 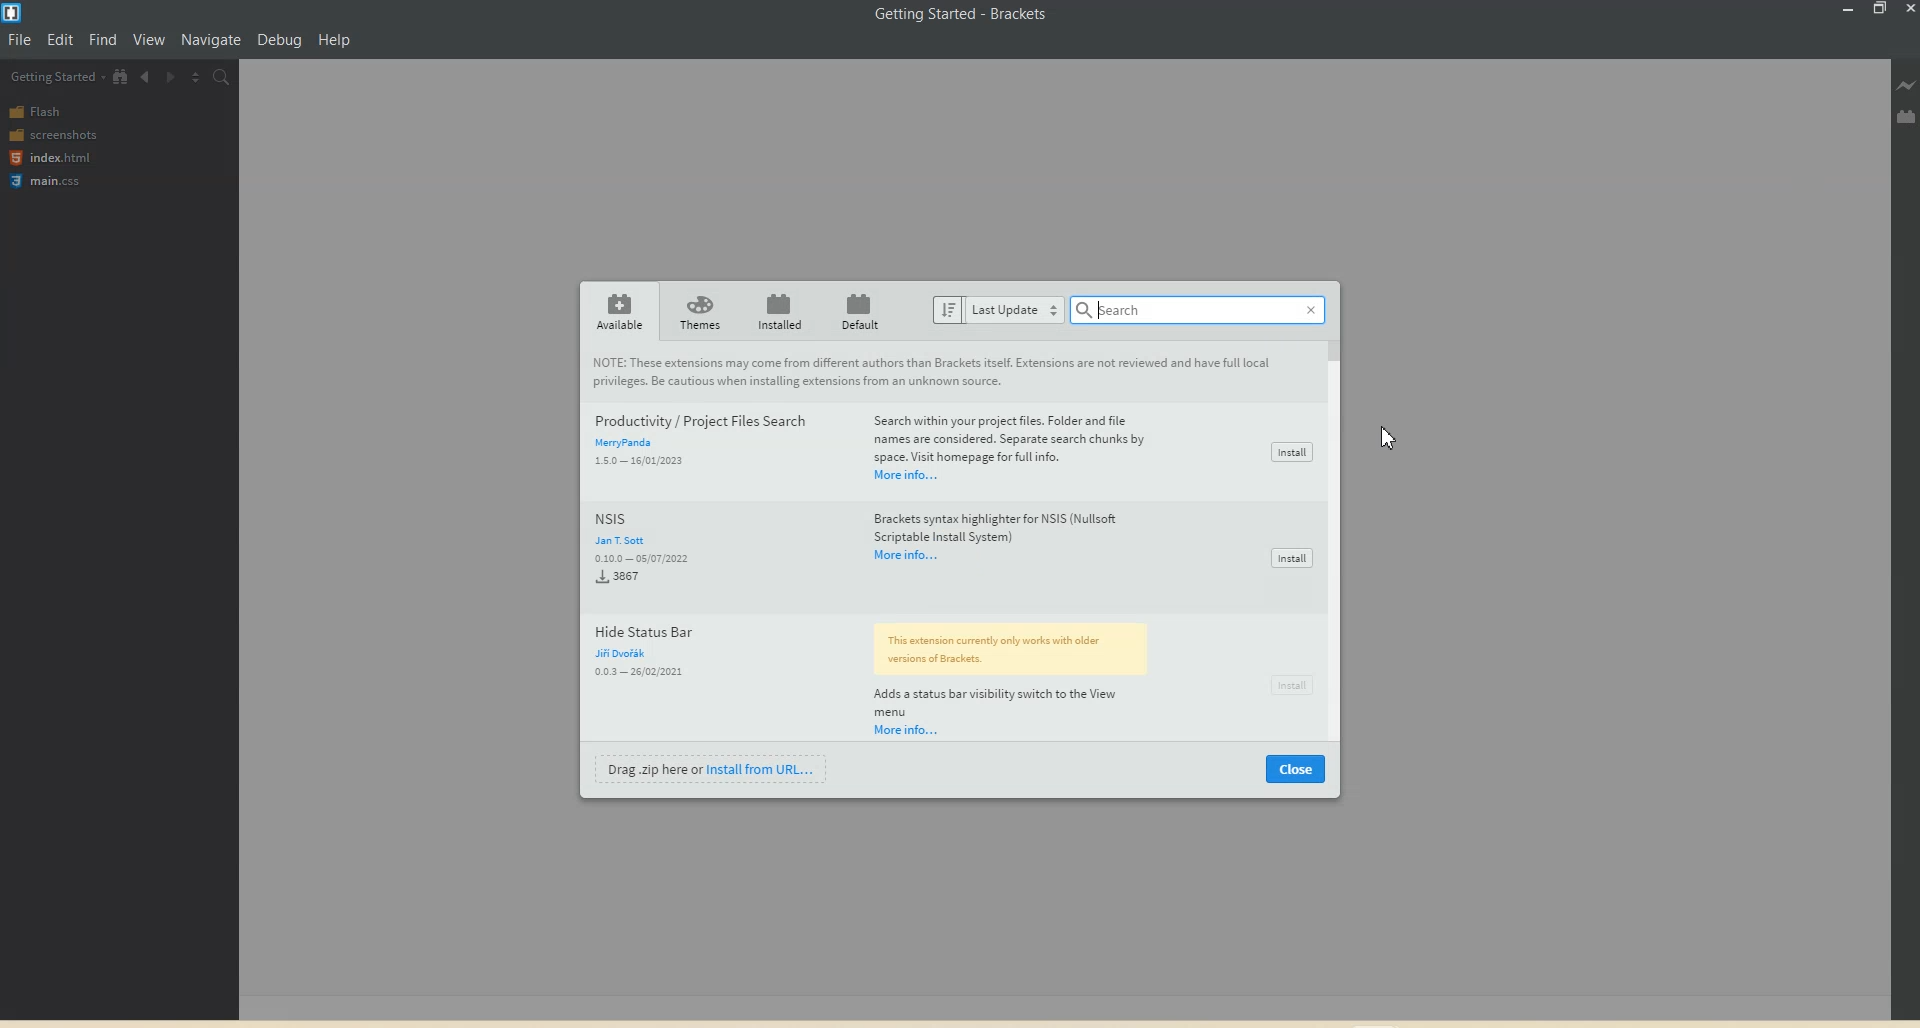 What do you see at coordinates (104, 39) in the screenshot?
I see `Find` at bounding box center [104, 39].